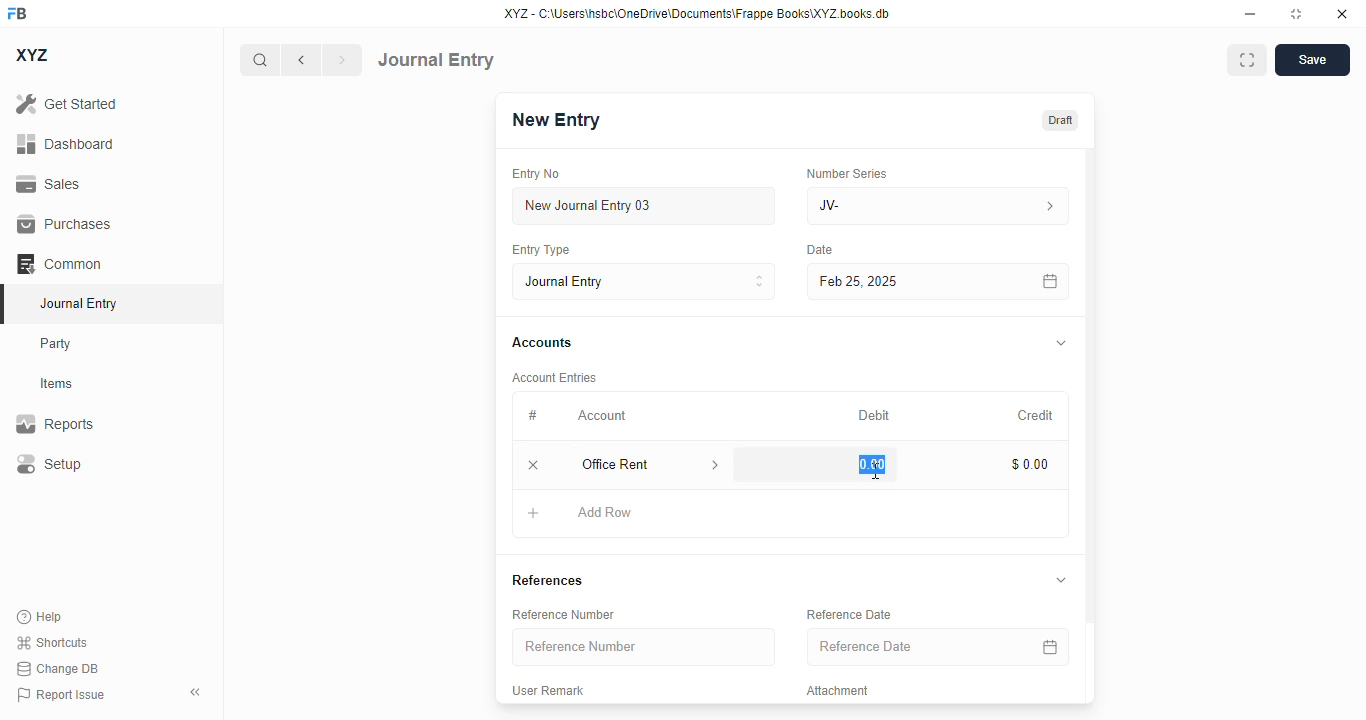  What do you see at coordinates (59, 264) in the screenshot?
I see `common` at bounding box center [59, 264].